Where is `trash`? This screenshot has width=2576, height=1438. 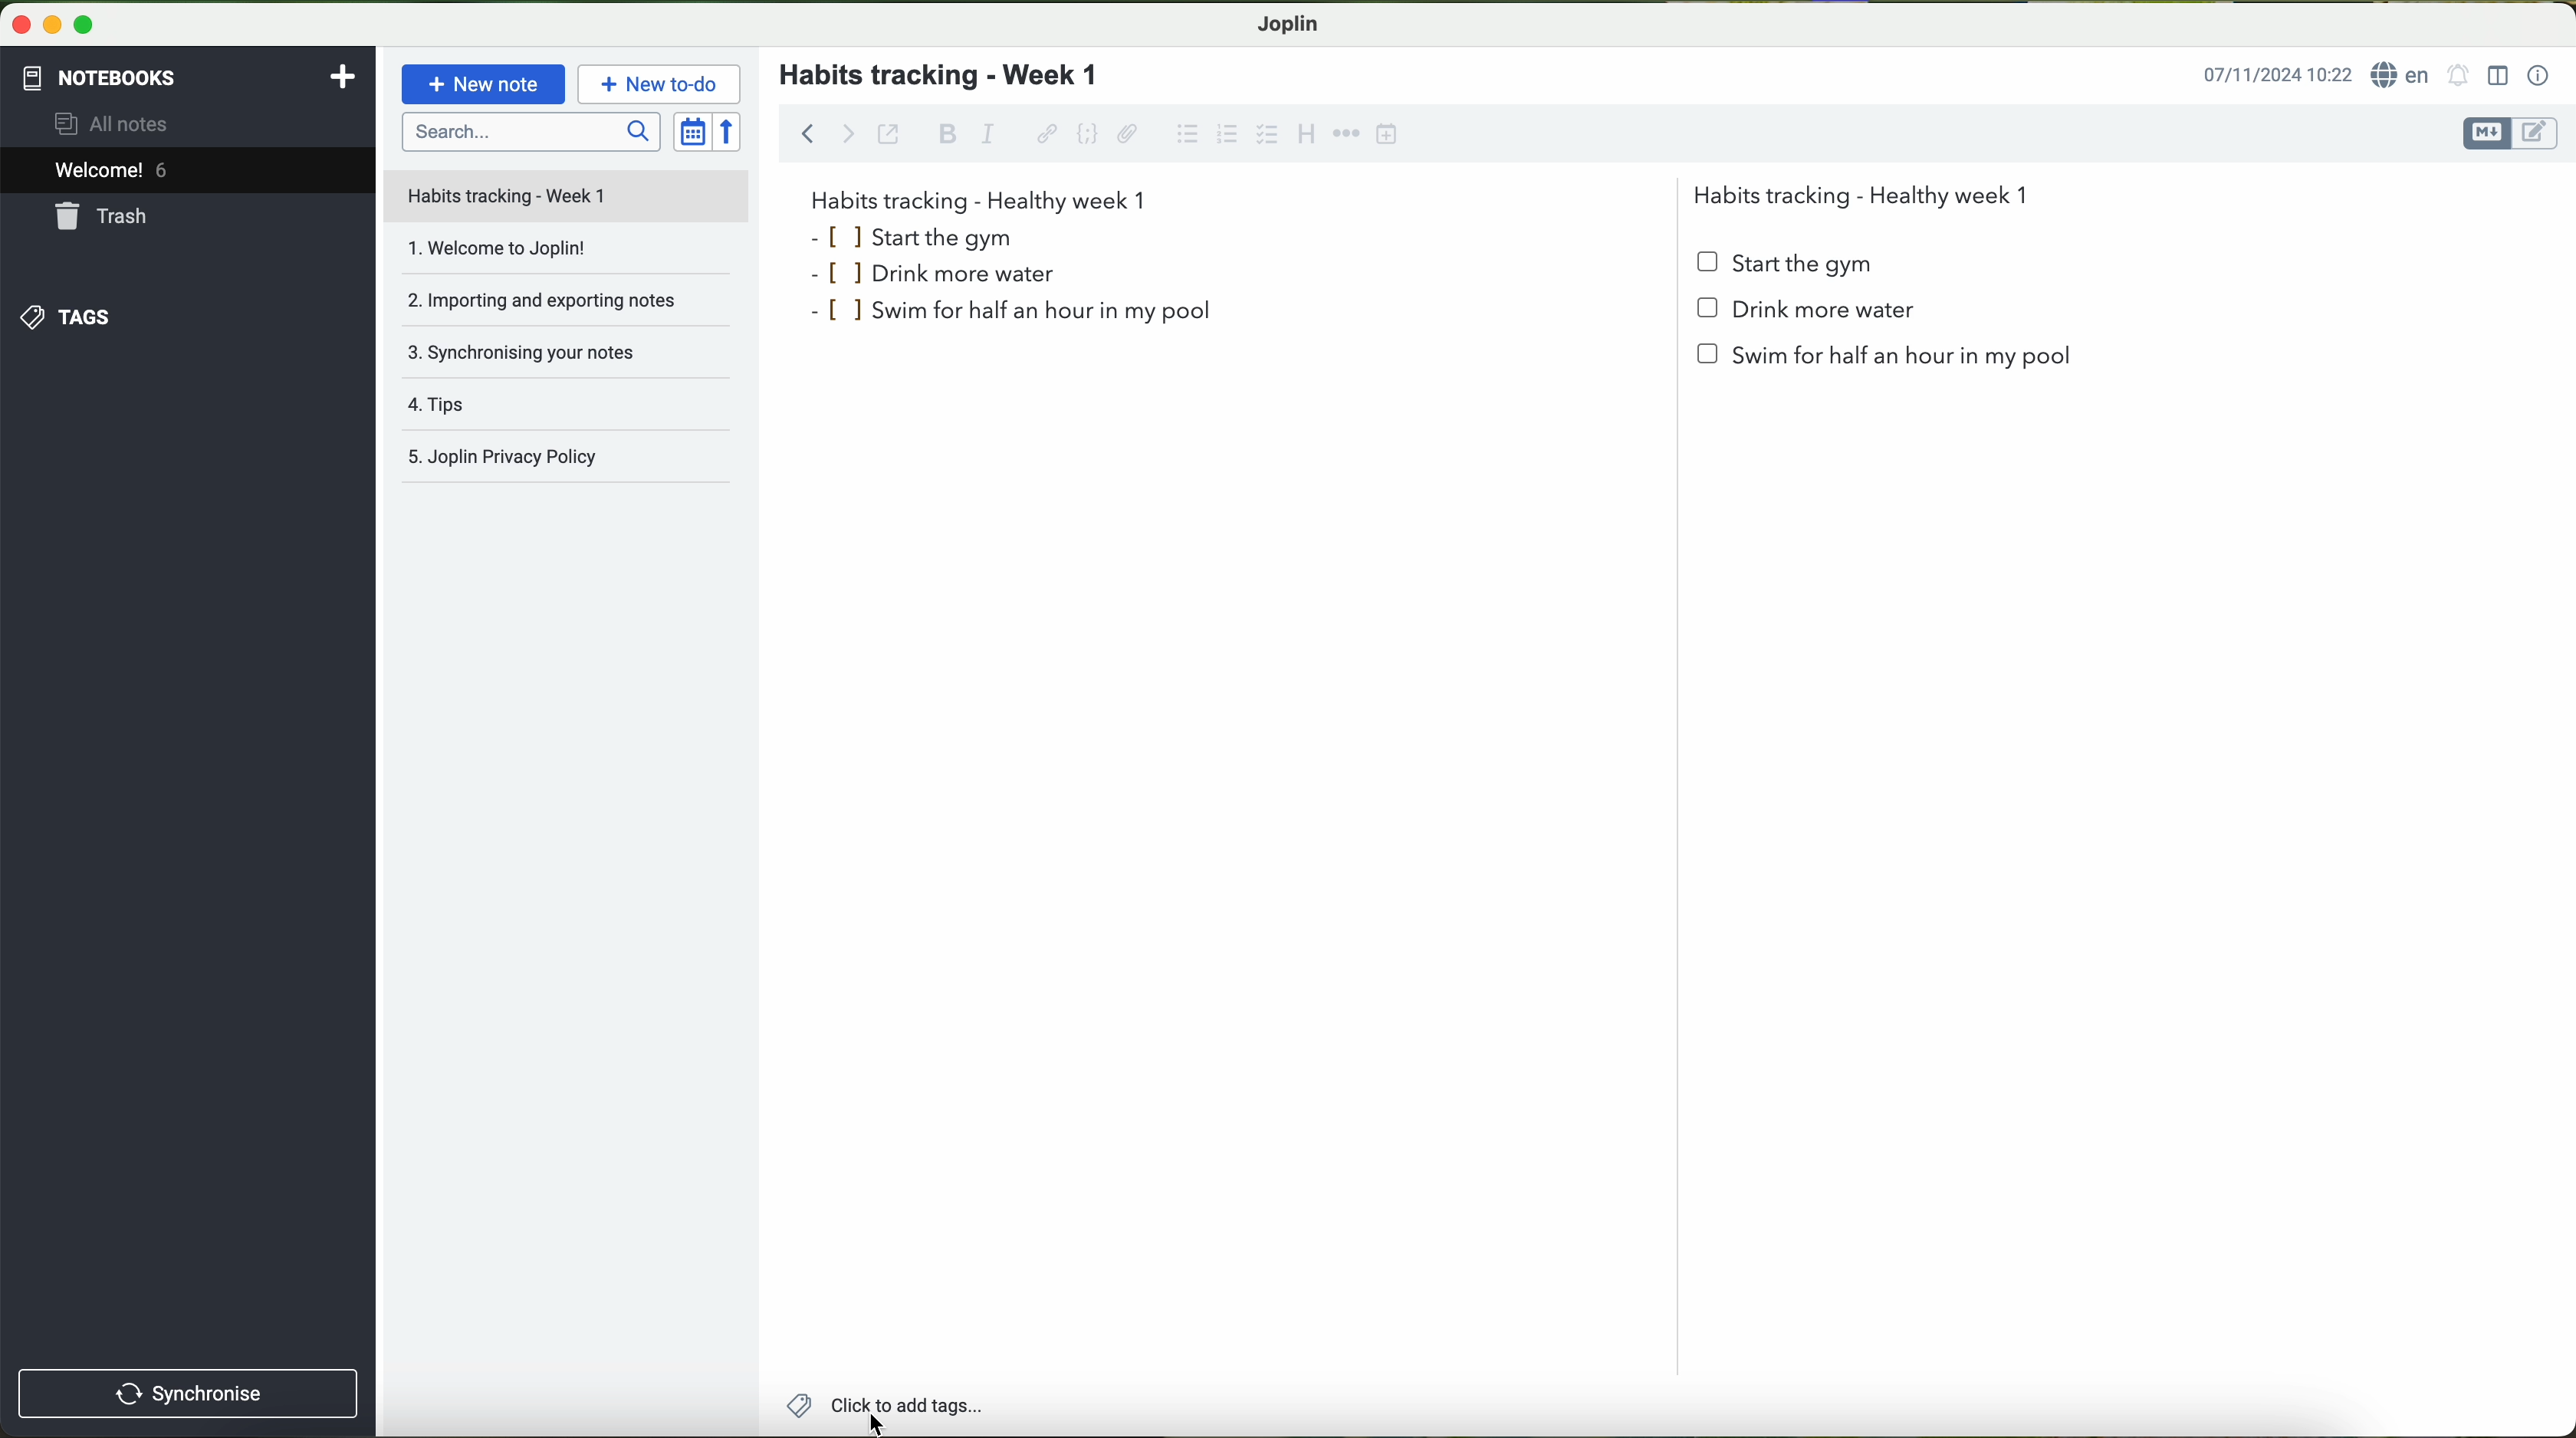 trash is located at coordinates (105, 216).